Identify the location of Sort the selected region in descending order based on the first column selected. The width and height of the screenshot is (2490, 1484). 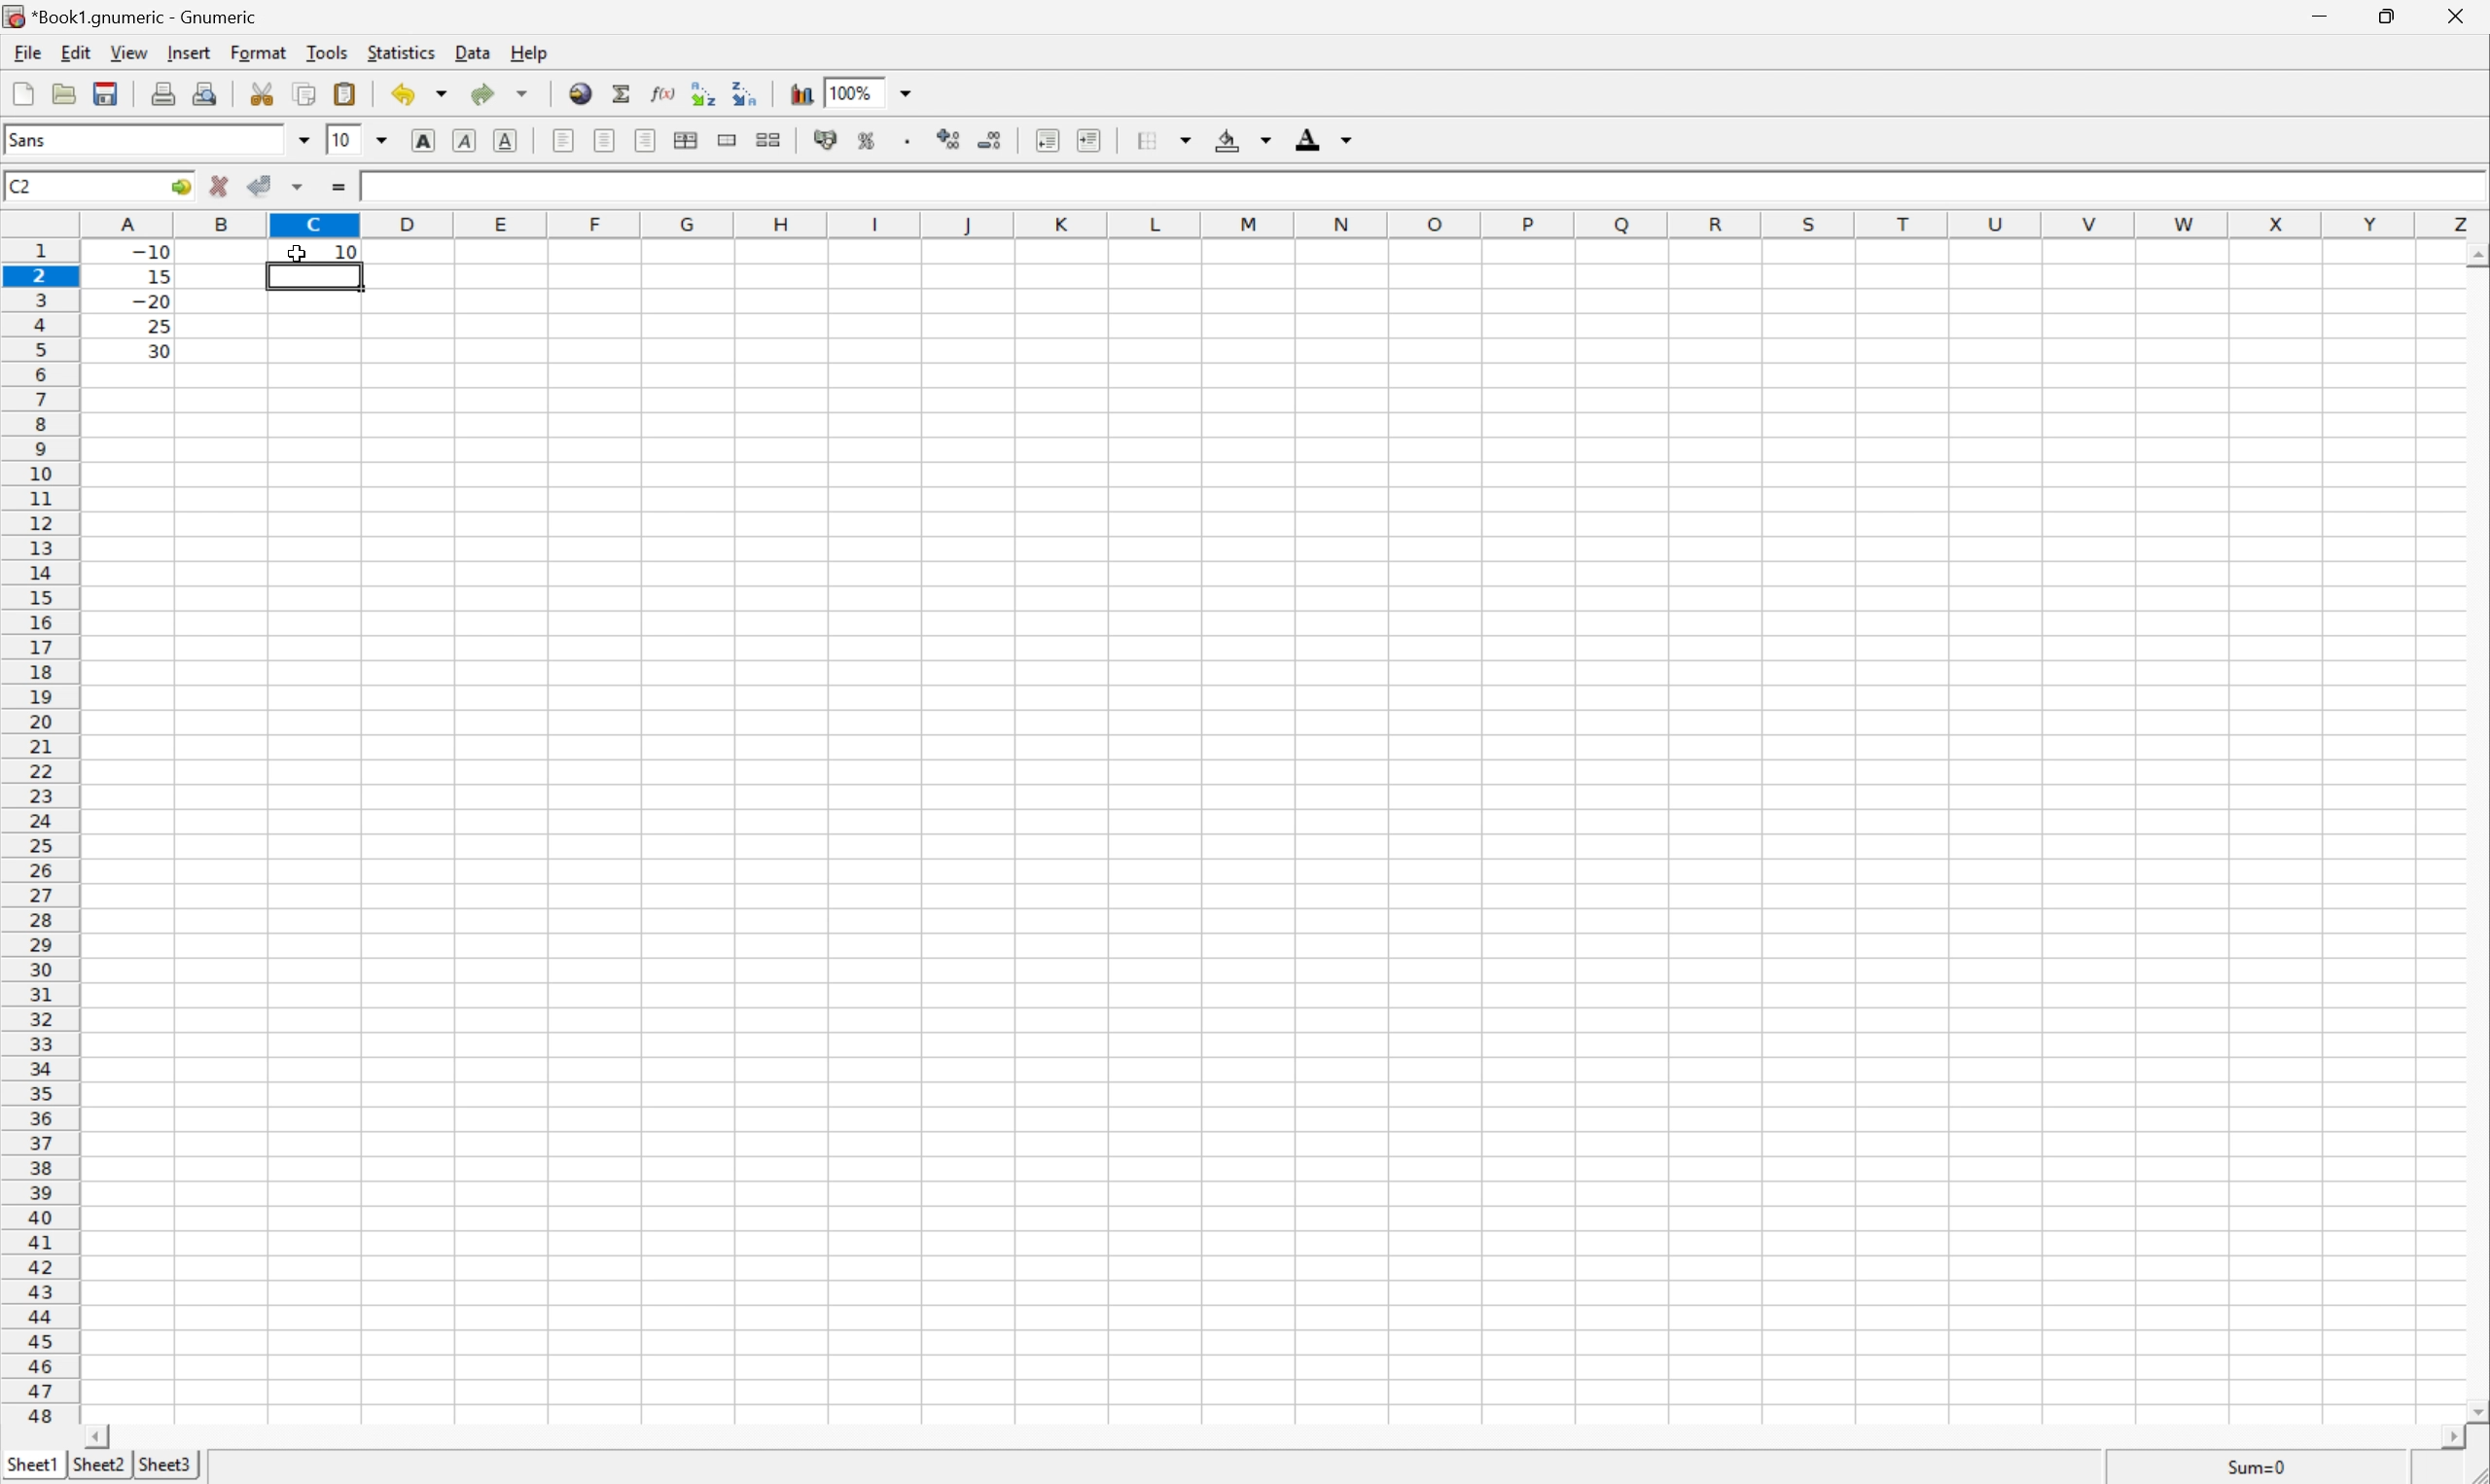
(744, 91).